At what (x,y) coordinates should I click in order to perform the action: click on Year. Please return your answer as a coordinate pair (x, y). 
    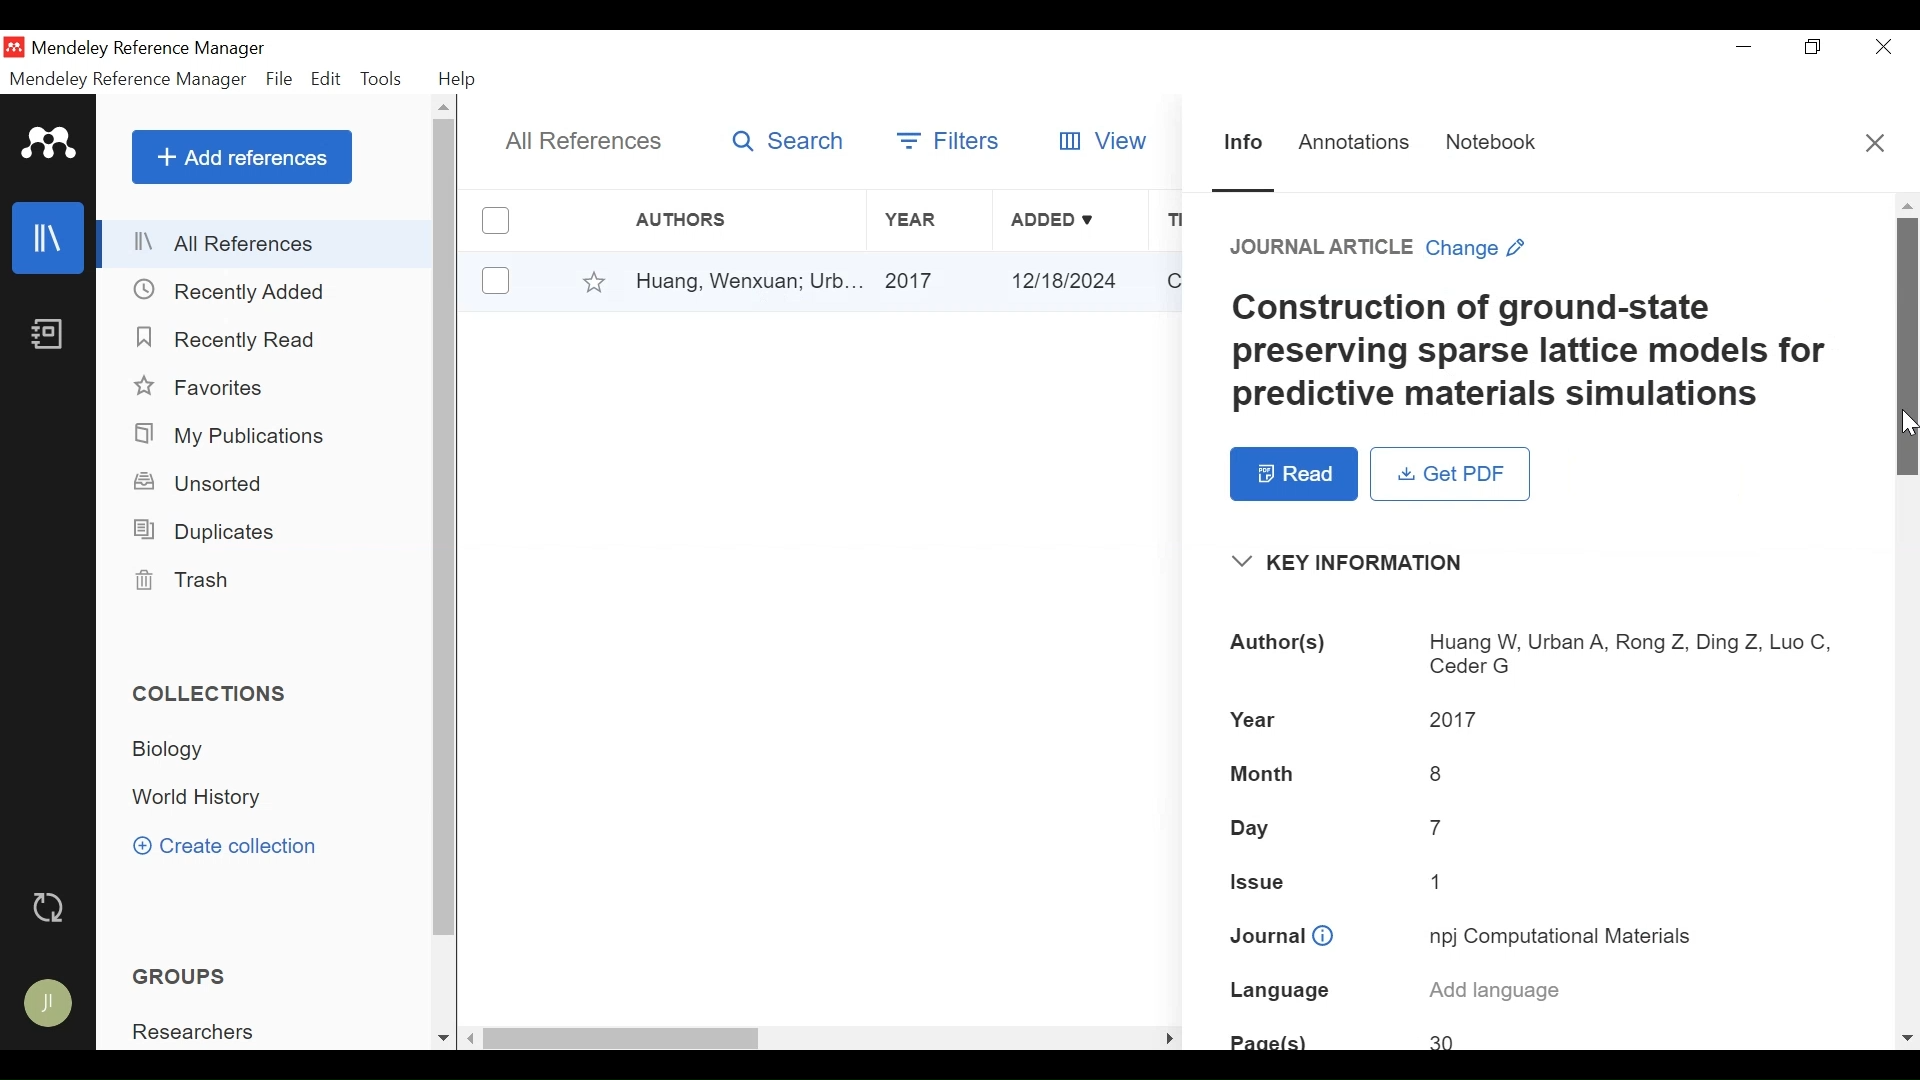
    Looking at the image, I should click on (1252, 719).